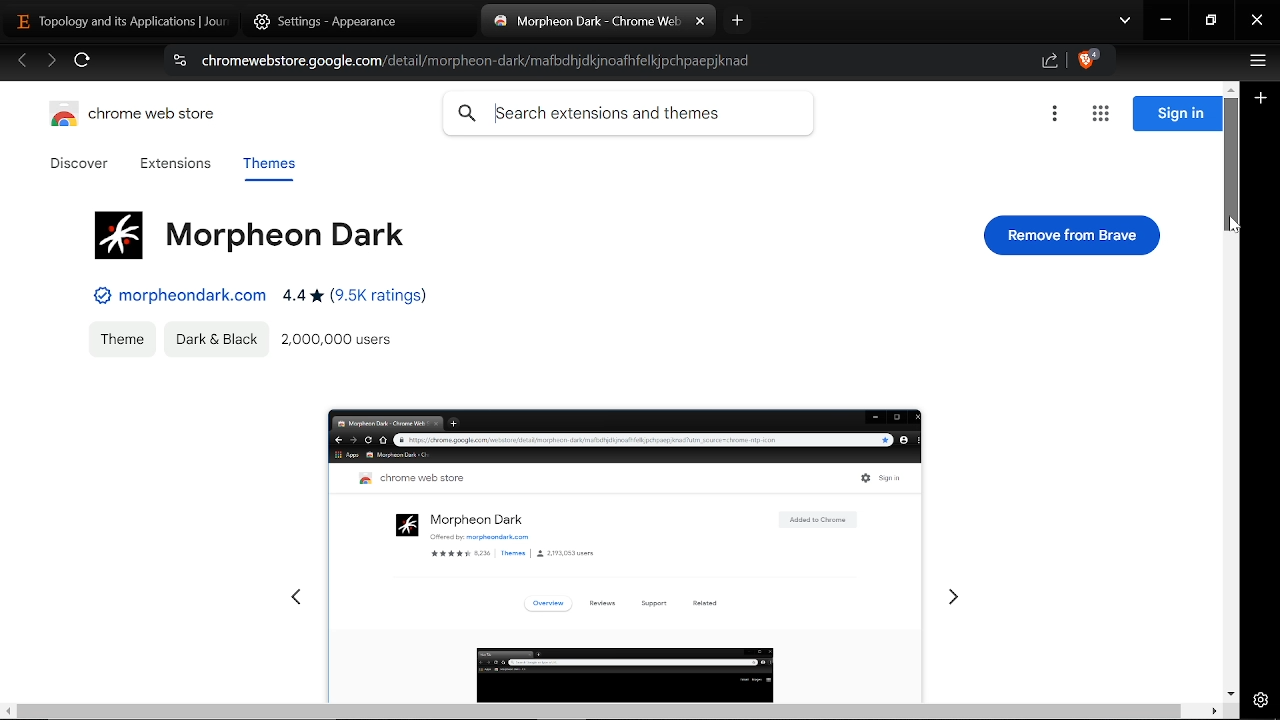  I want to click on Chrome web store, so click(138, 117).